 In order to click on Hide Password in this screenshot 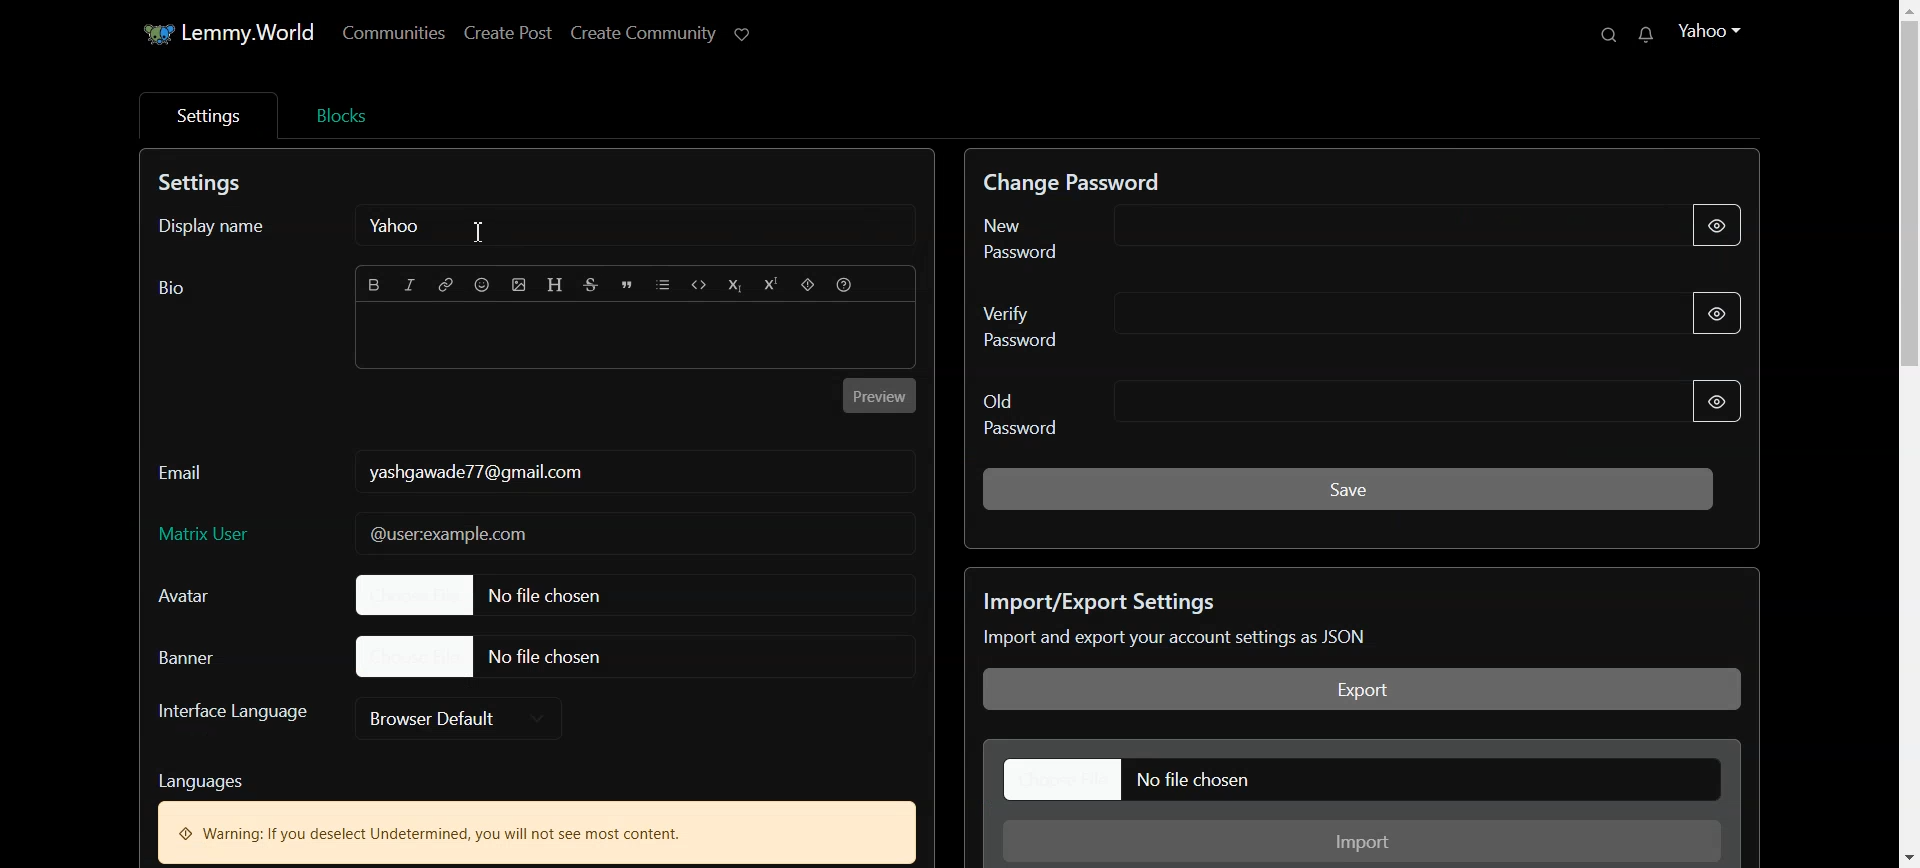, I will do `click(1720, 227)`.